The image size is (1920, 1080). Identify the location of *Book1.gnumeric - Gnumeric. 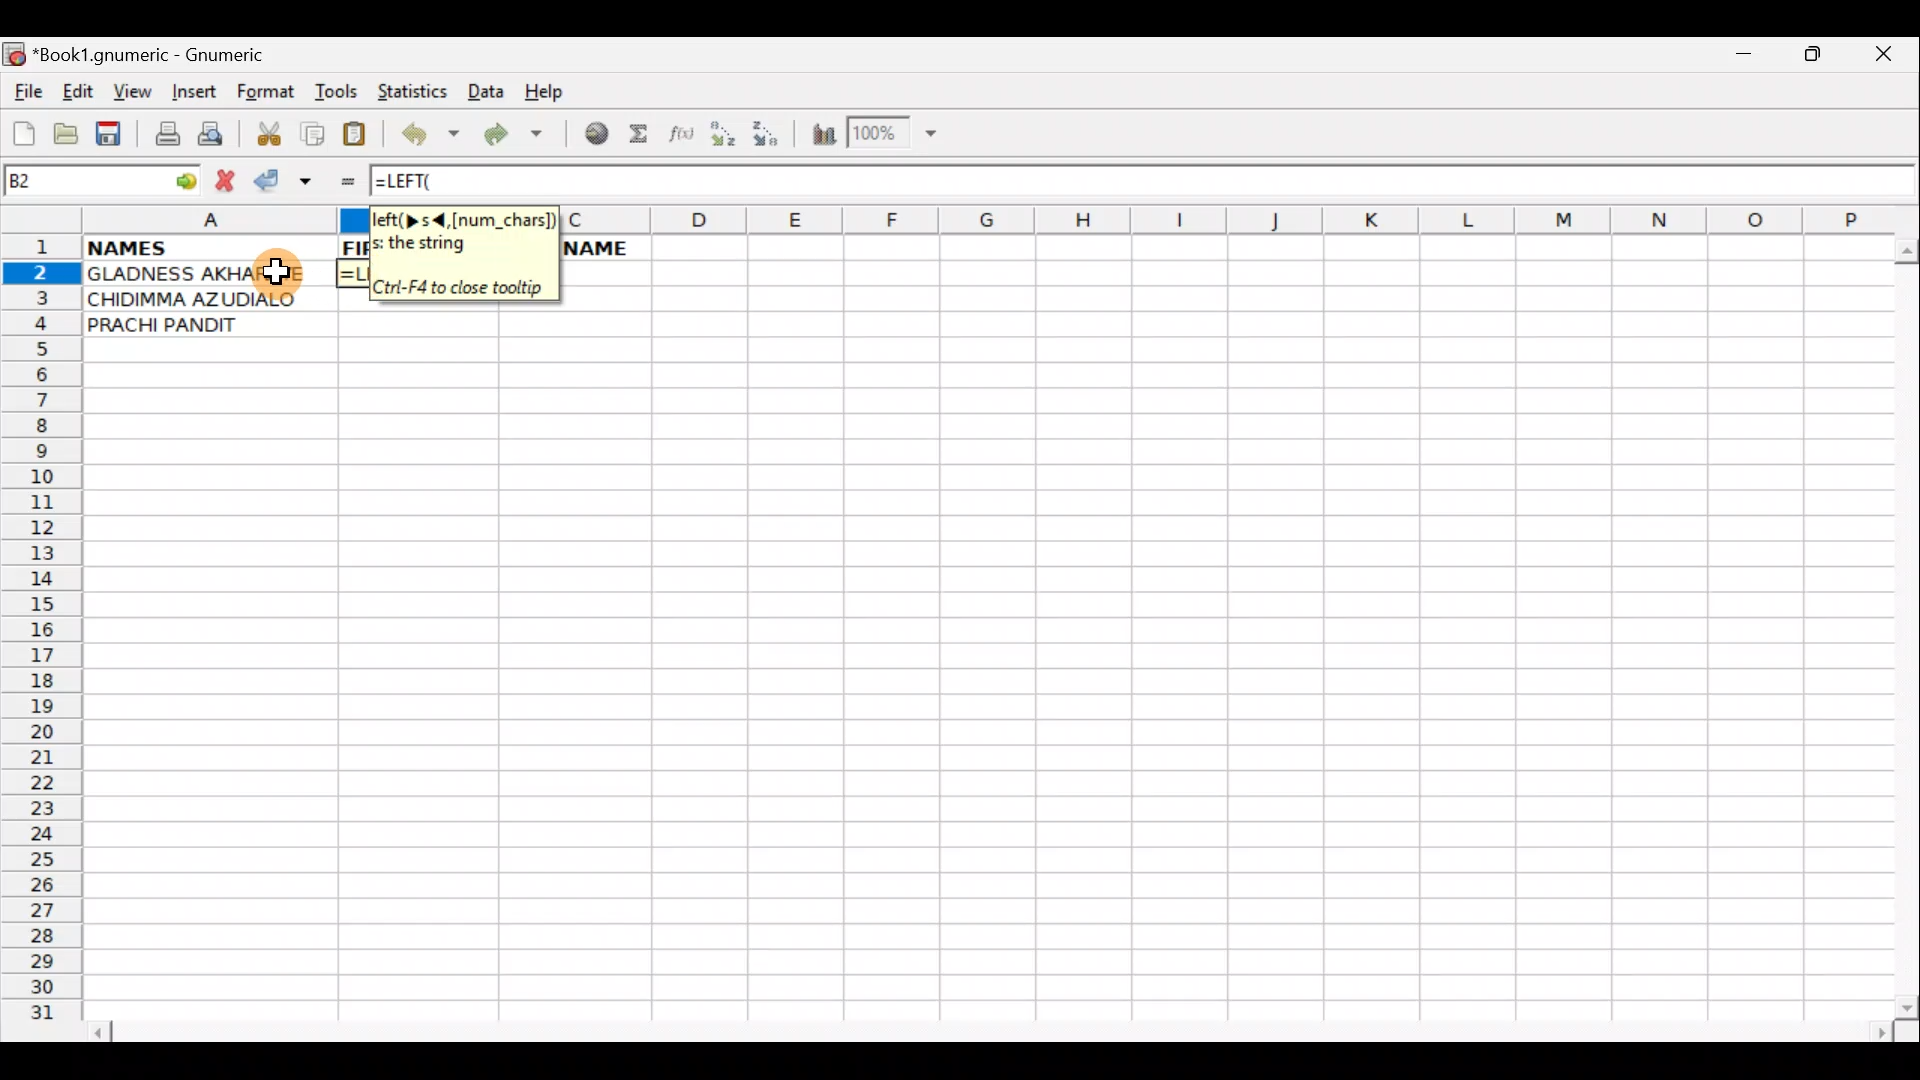
(167, 55).